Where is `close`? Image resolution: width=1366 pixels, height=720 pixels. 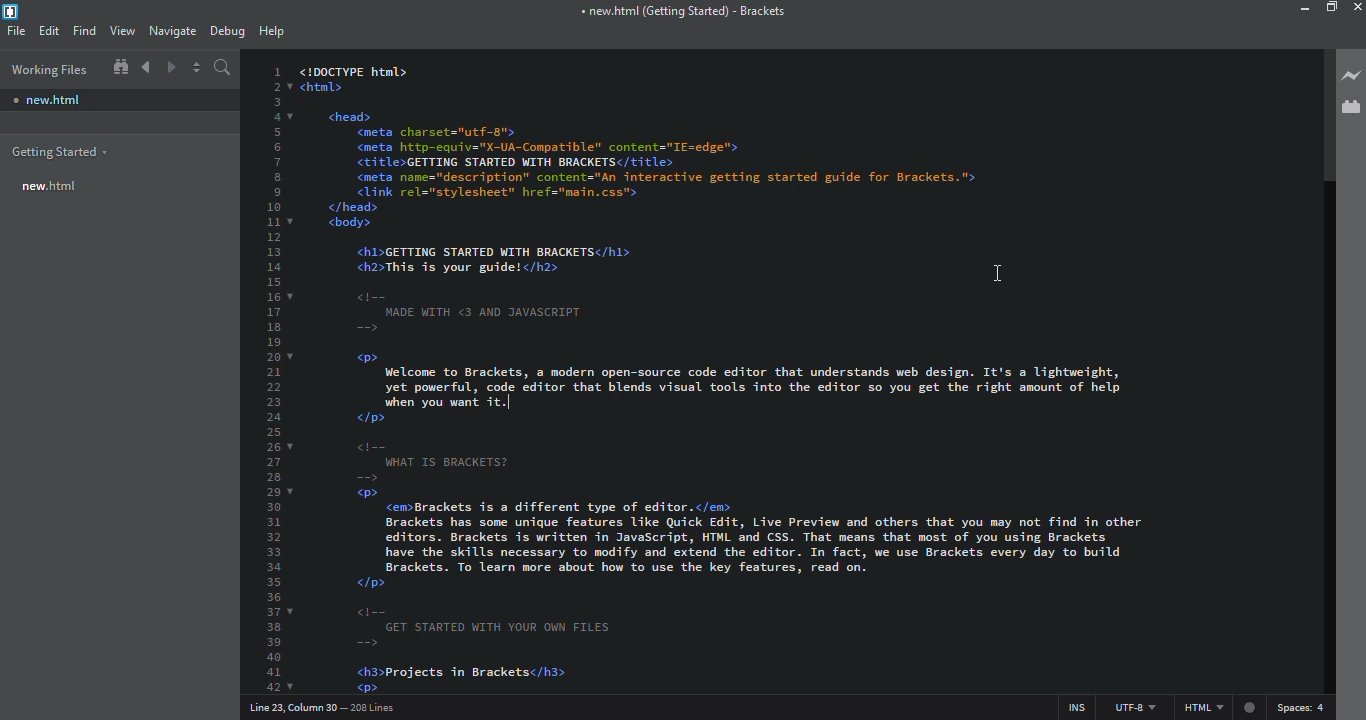 close is located at coordinates (1357, 7).